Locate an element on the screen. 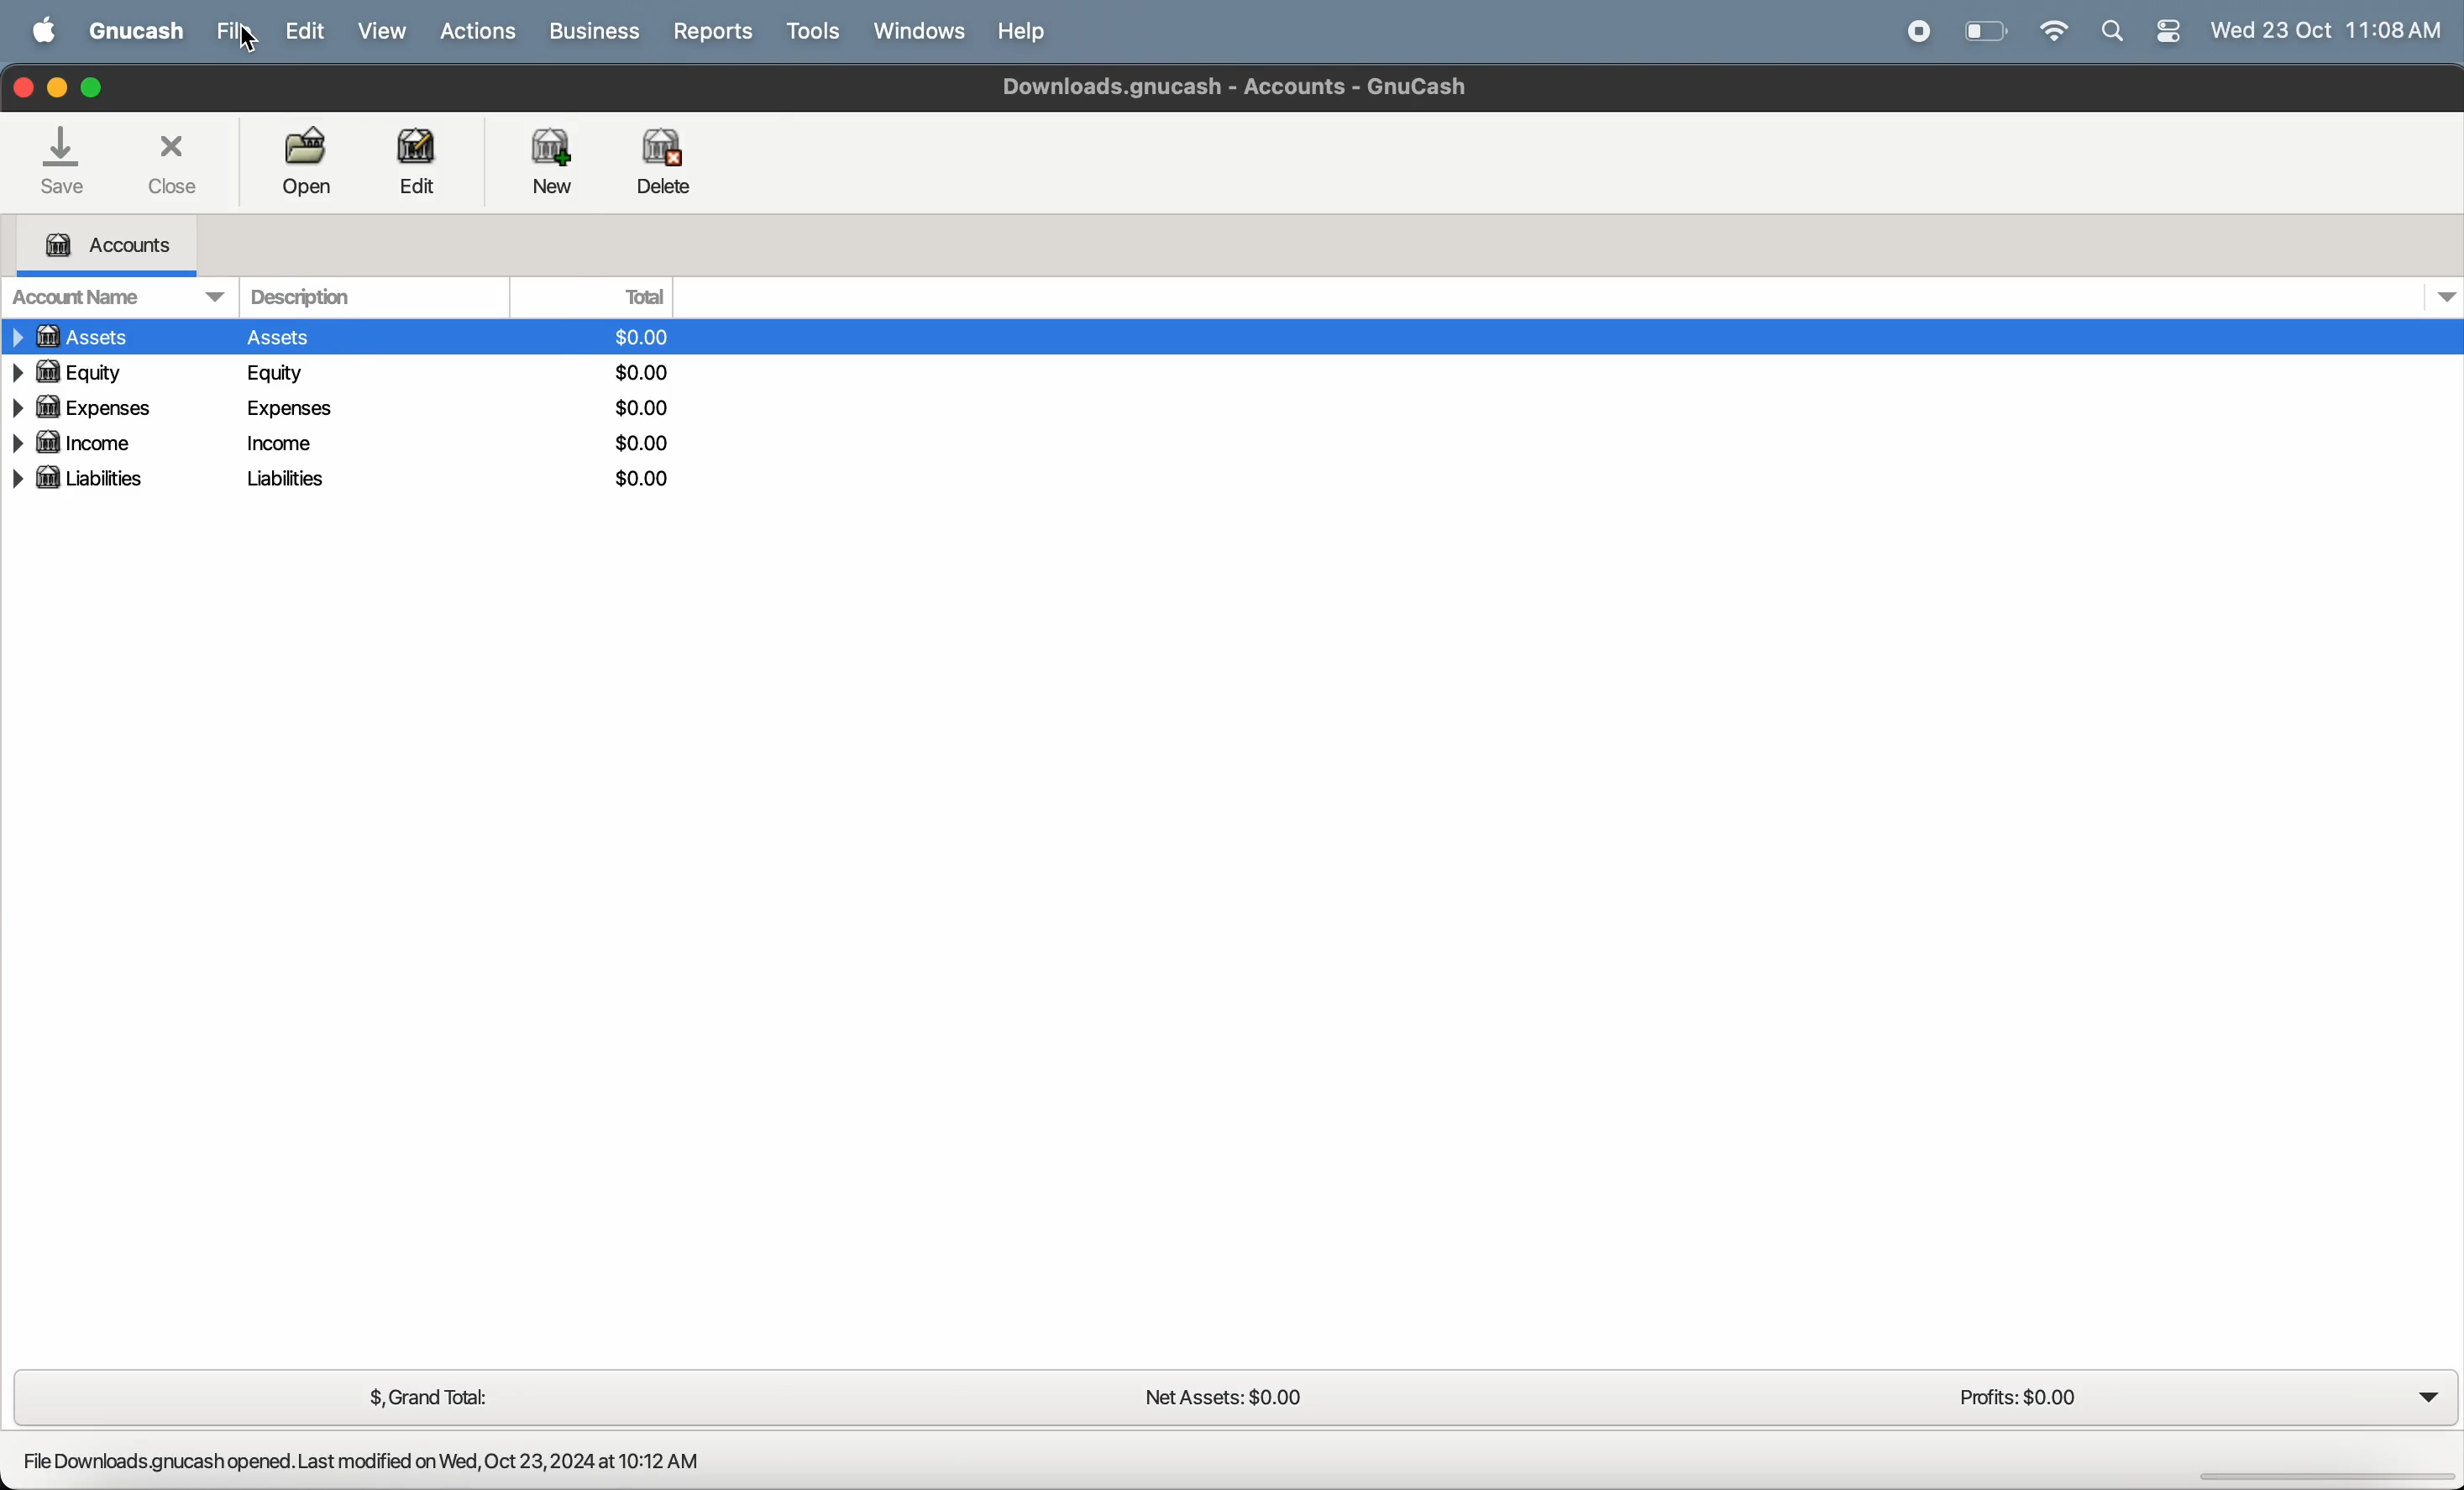 Image resolution: width=2464 pixels, height=1490 pixels. GNUcash is located at coordinates (127, 33).